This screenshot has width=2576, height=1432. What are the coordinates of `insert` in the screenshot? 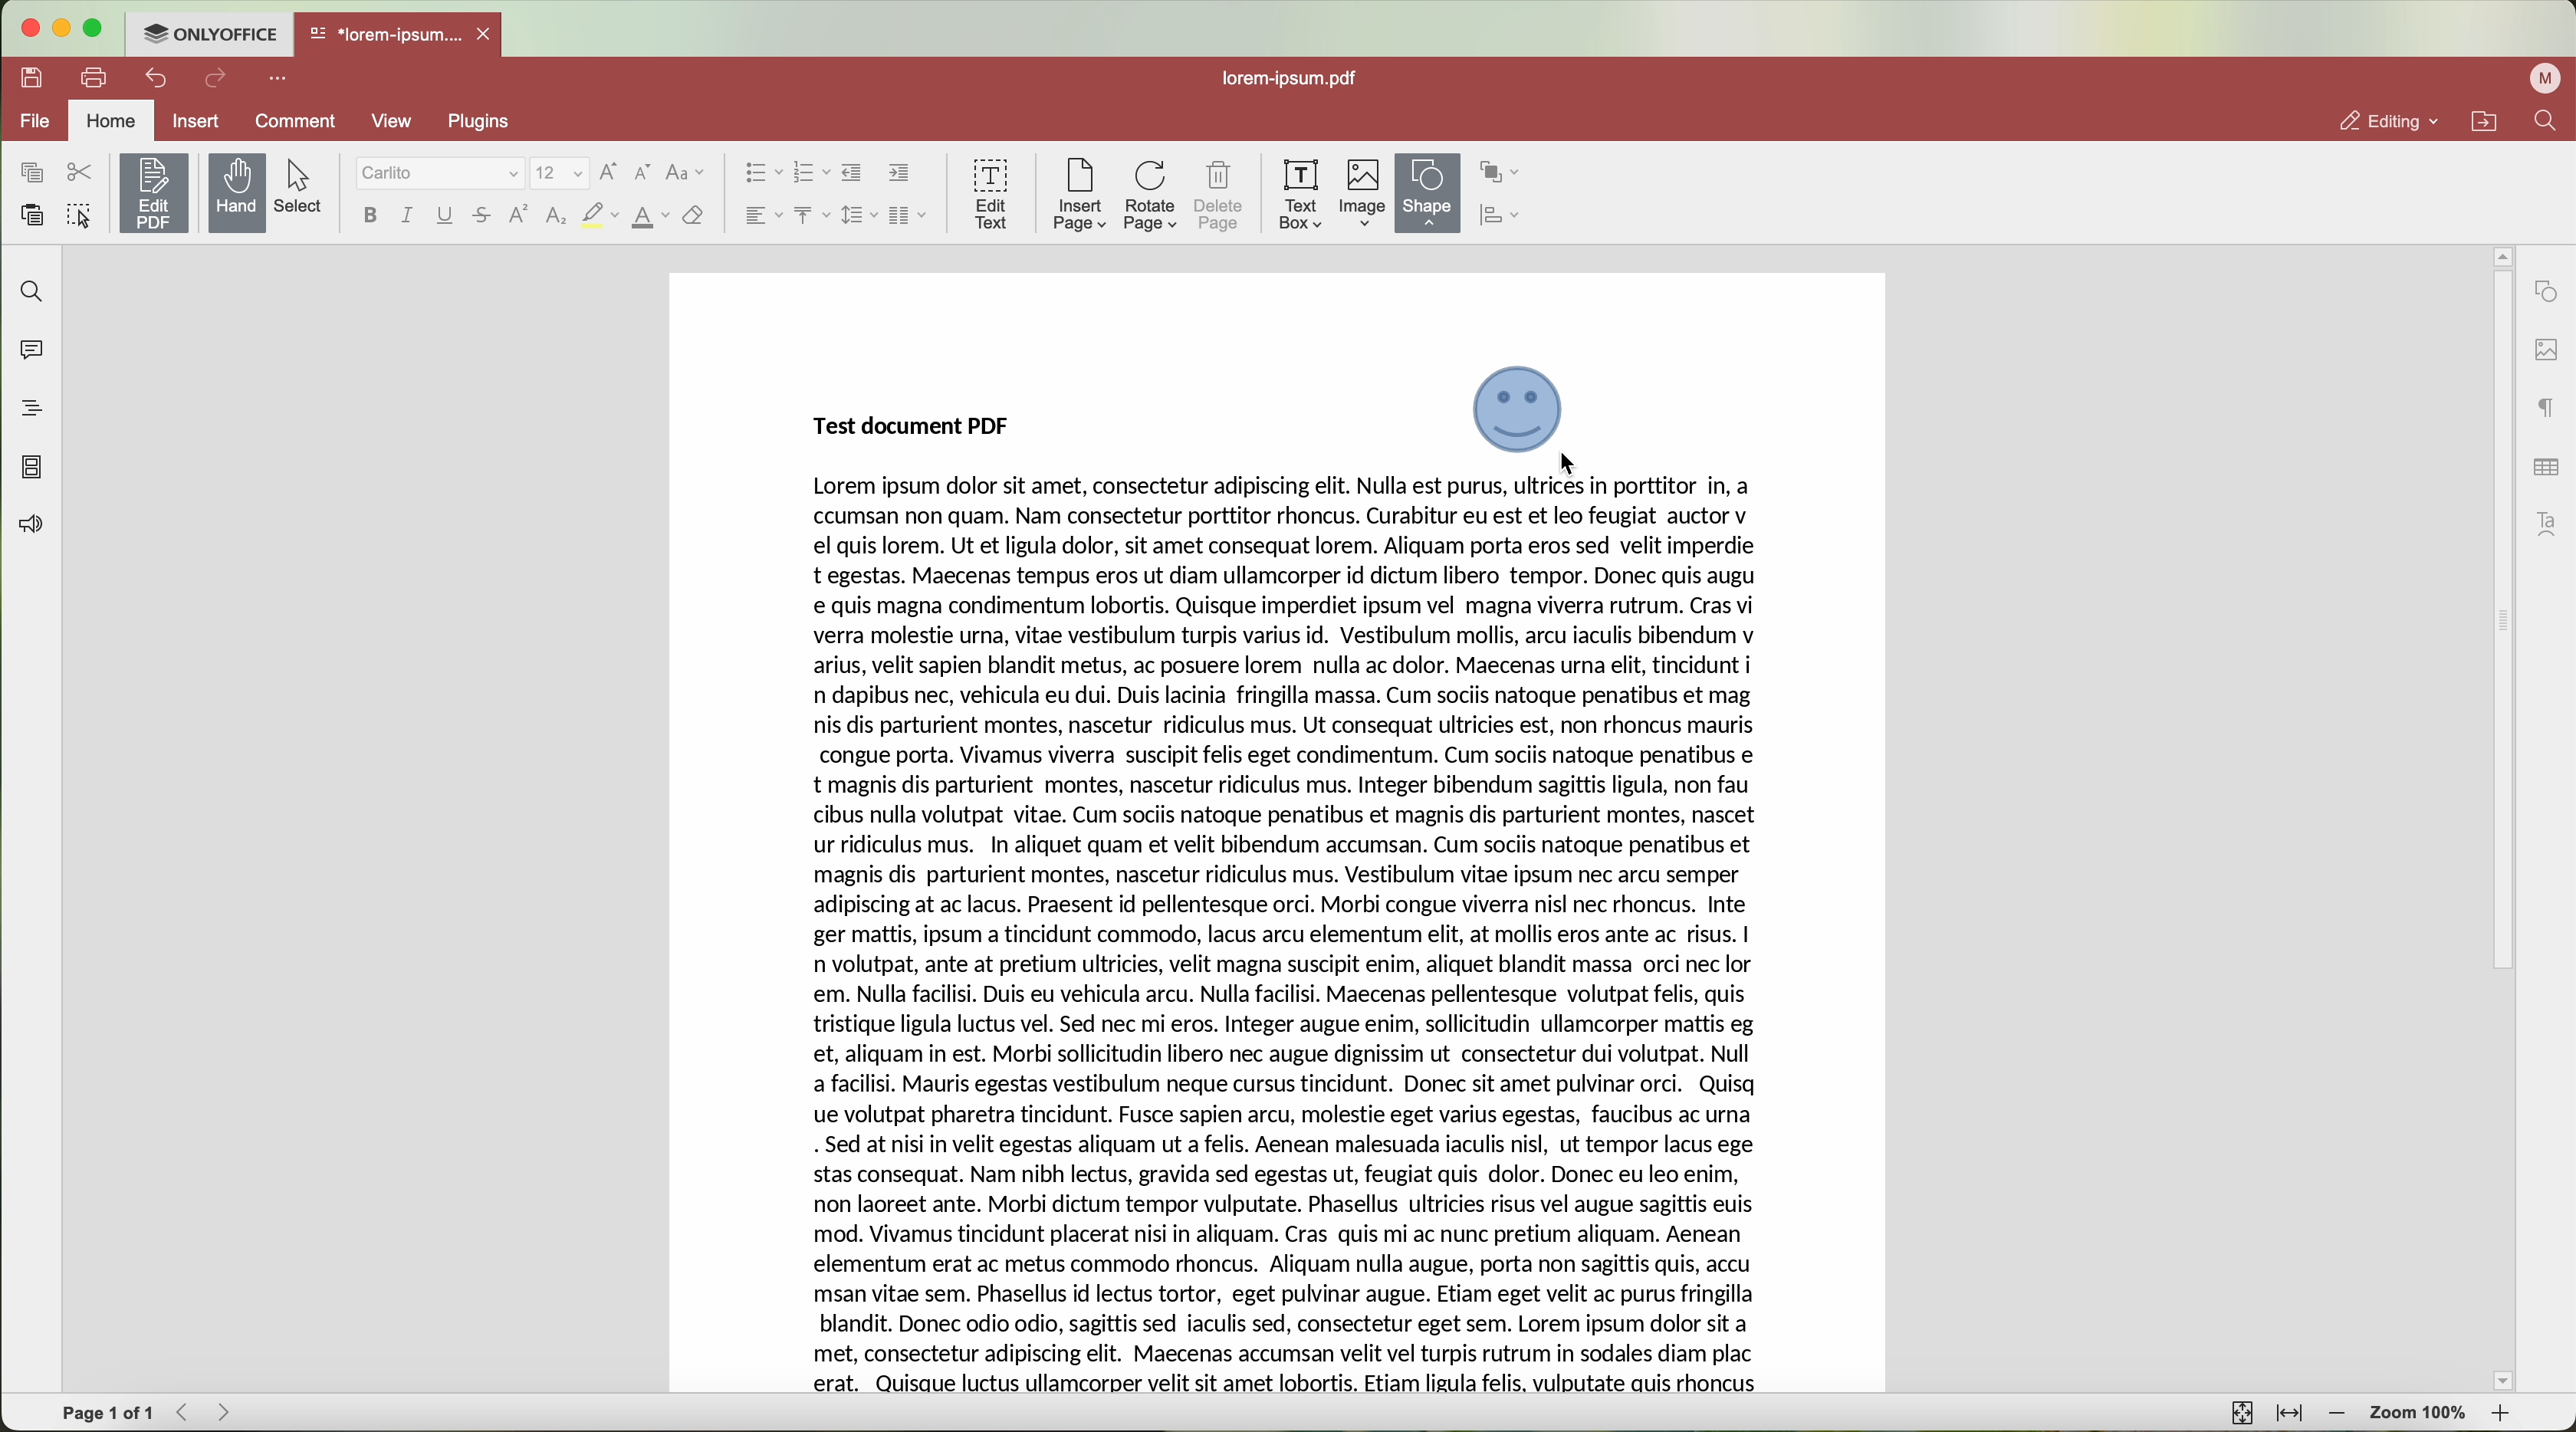 It's located at (198, 120).